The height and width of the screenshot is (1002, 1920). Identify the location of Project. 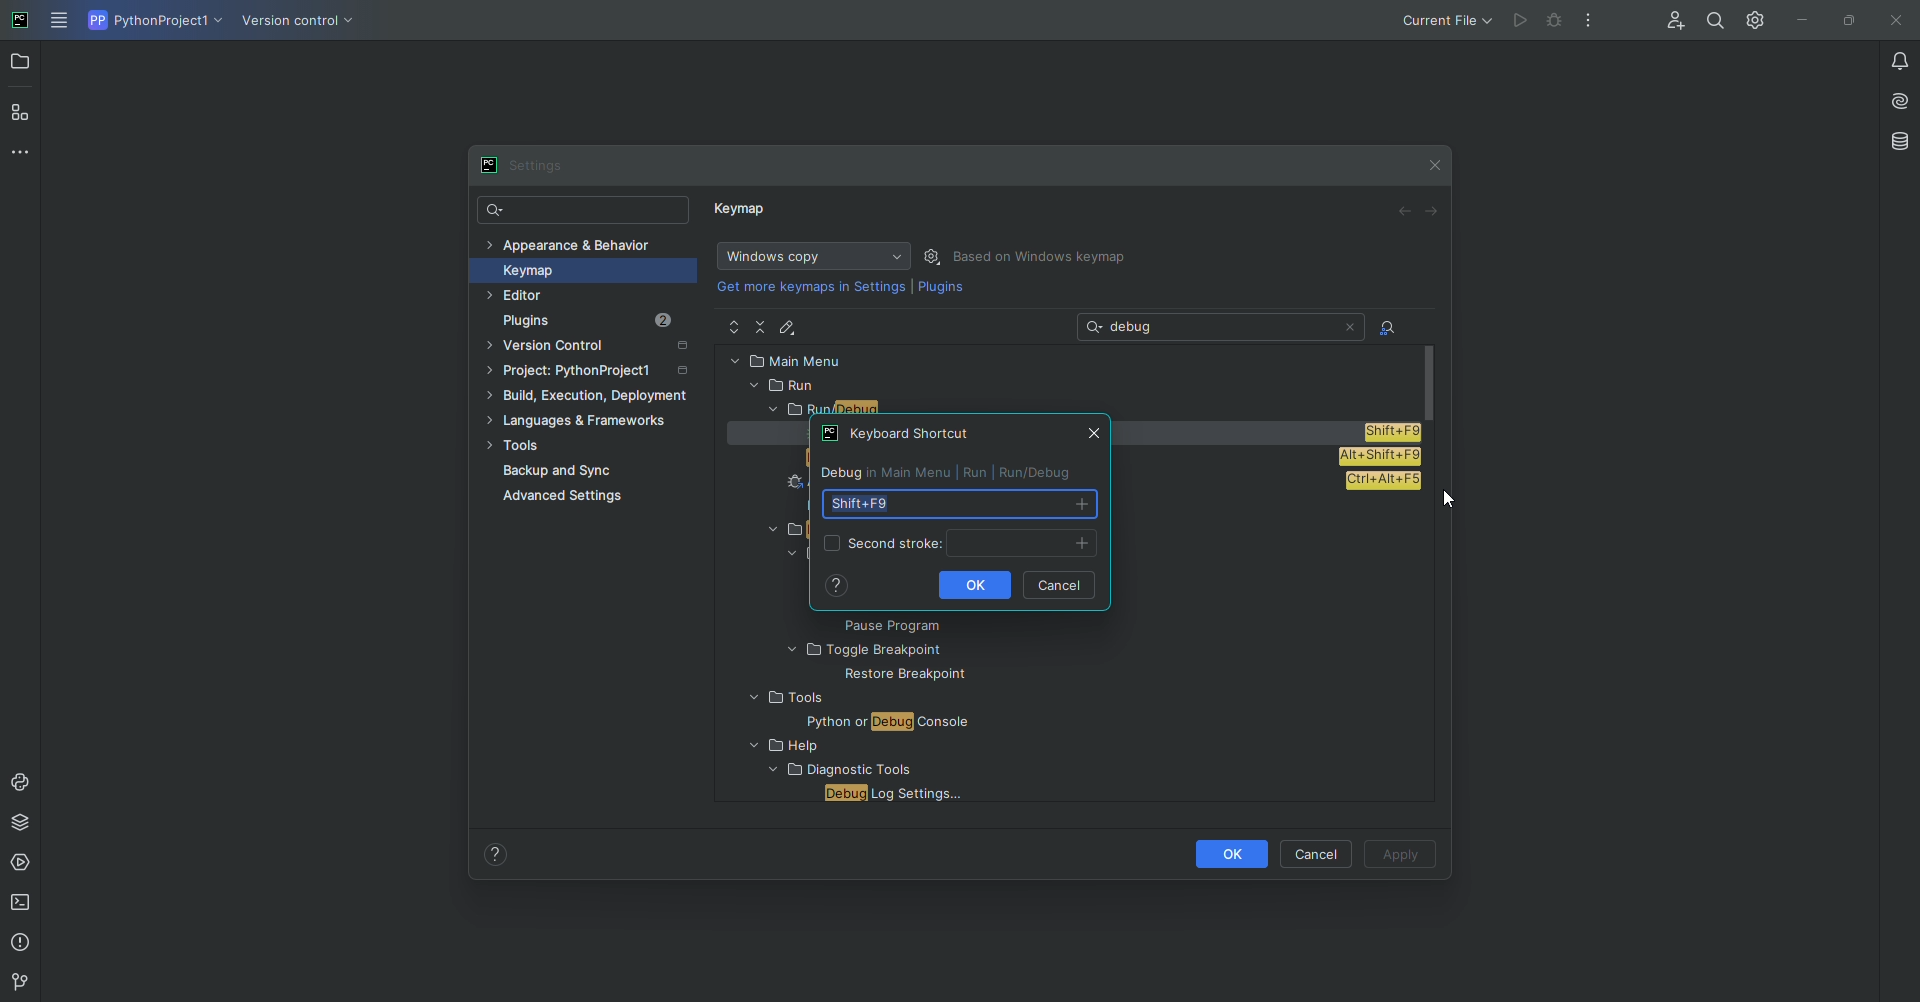
(22, 64).